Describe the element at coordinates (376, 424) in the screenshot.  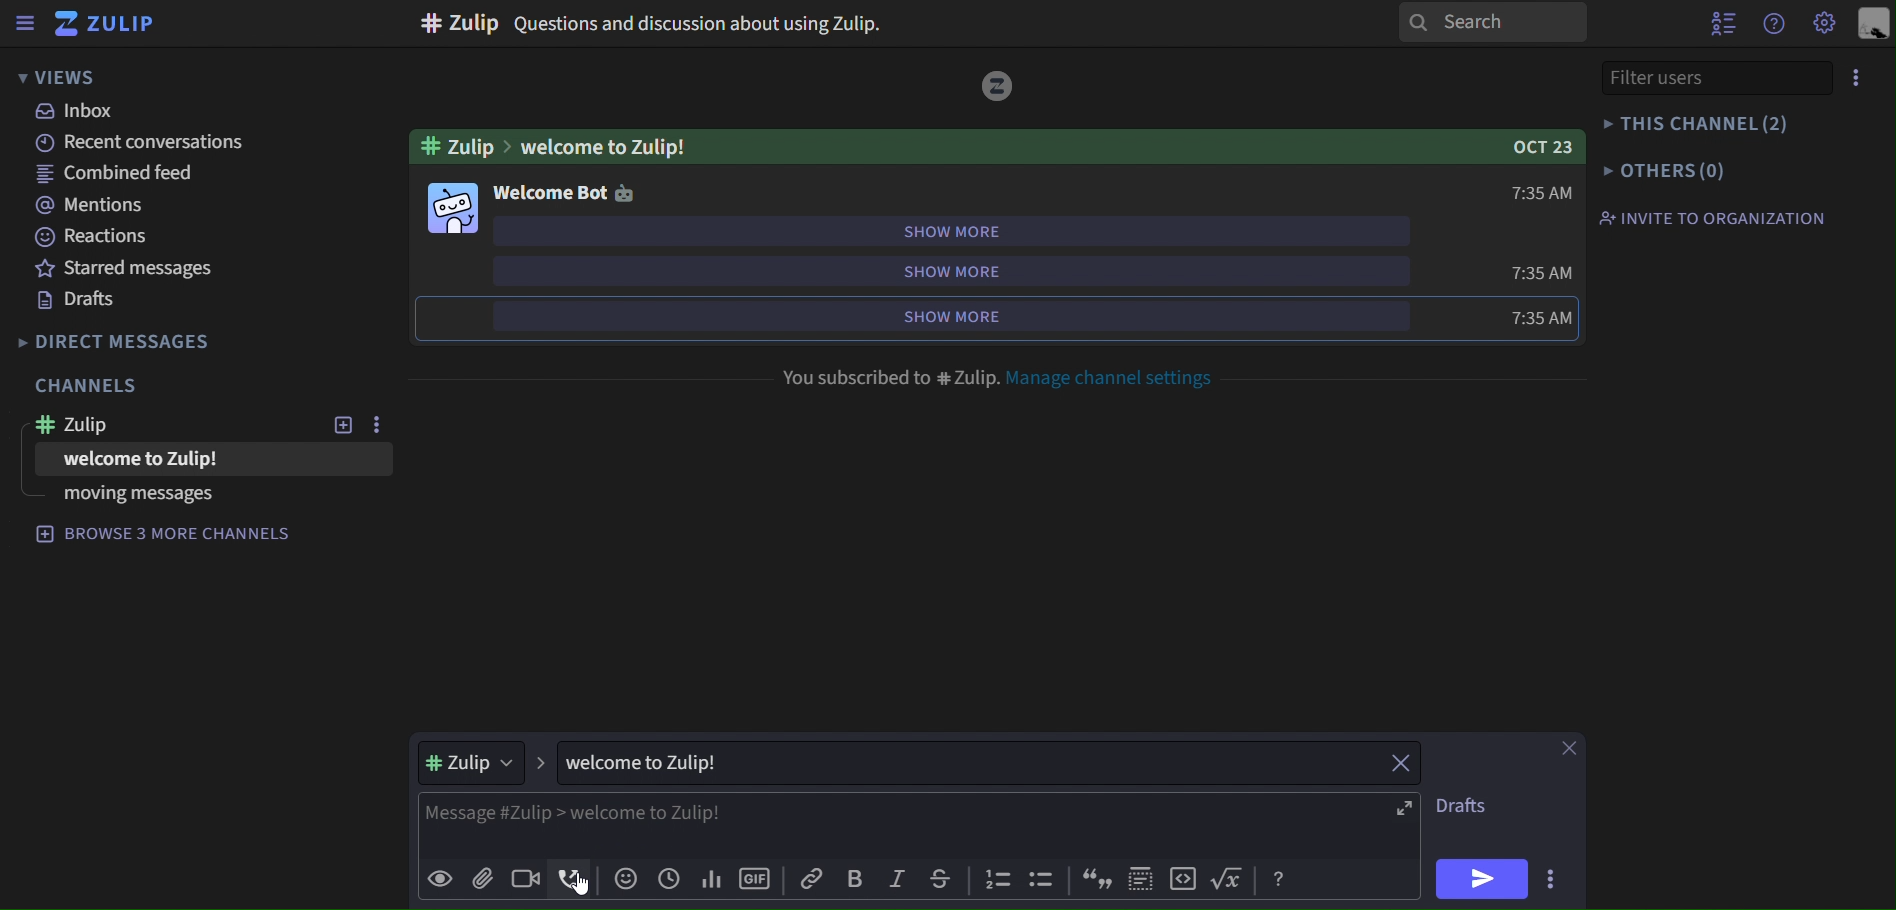
I see `more options` at that location.